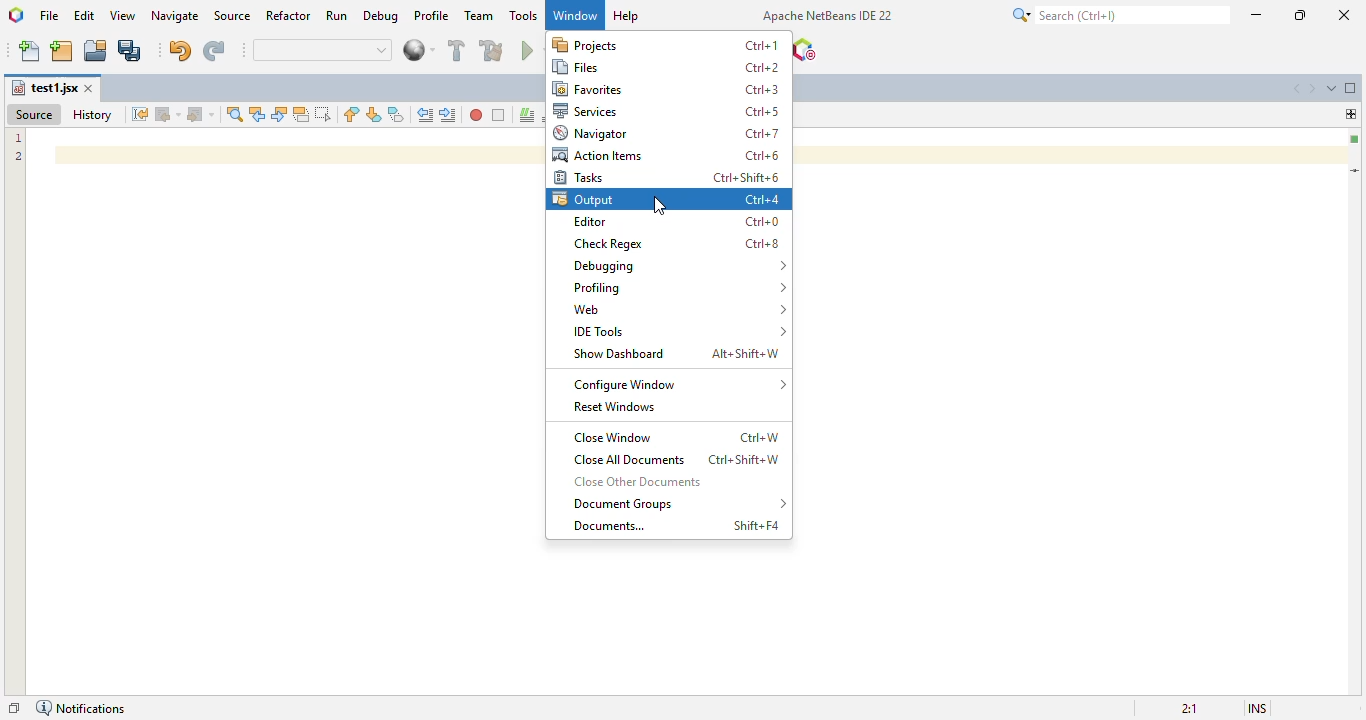  Describe the element at coordinates (33, 114) in the screenshot. I see `source` at that location.